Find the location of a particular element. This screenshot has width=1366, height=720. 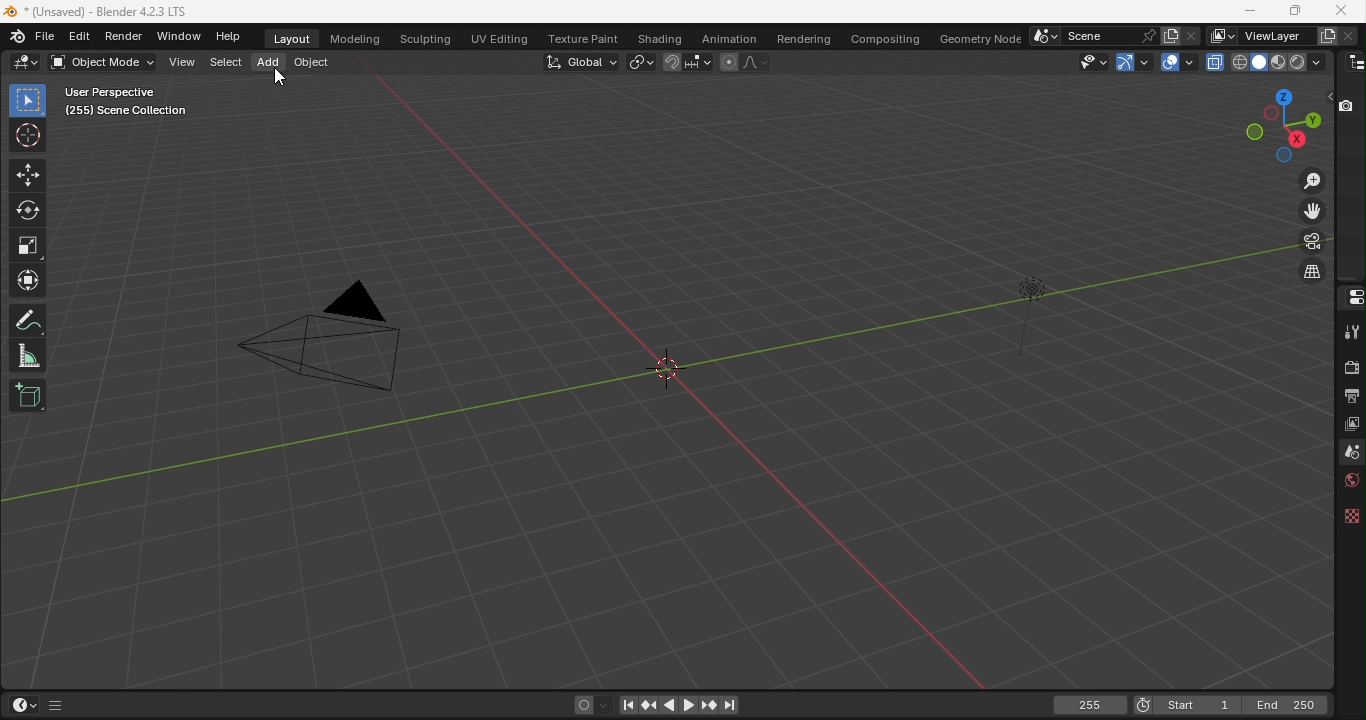

Proportional editing falloff is located at coordinates (754, 63).